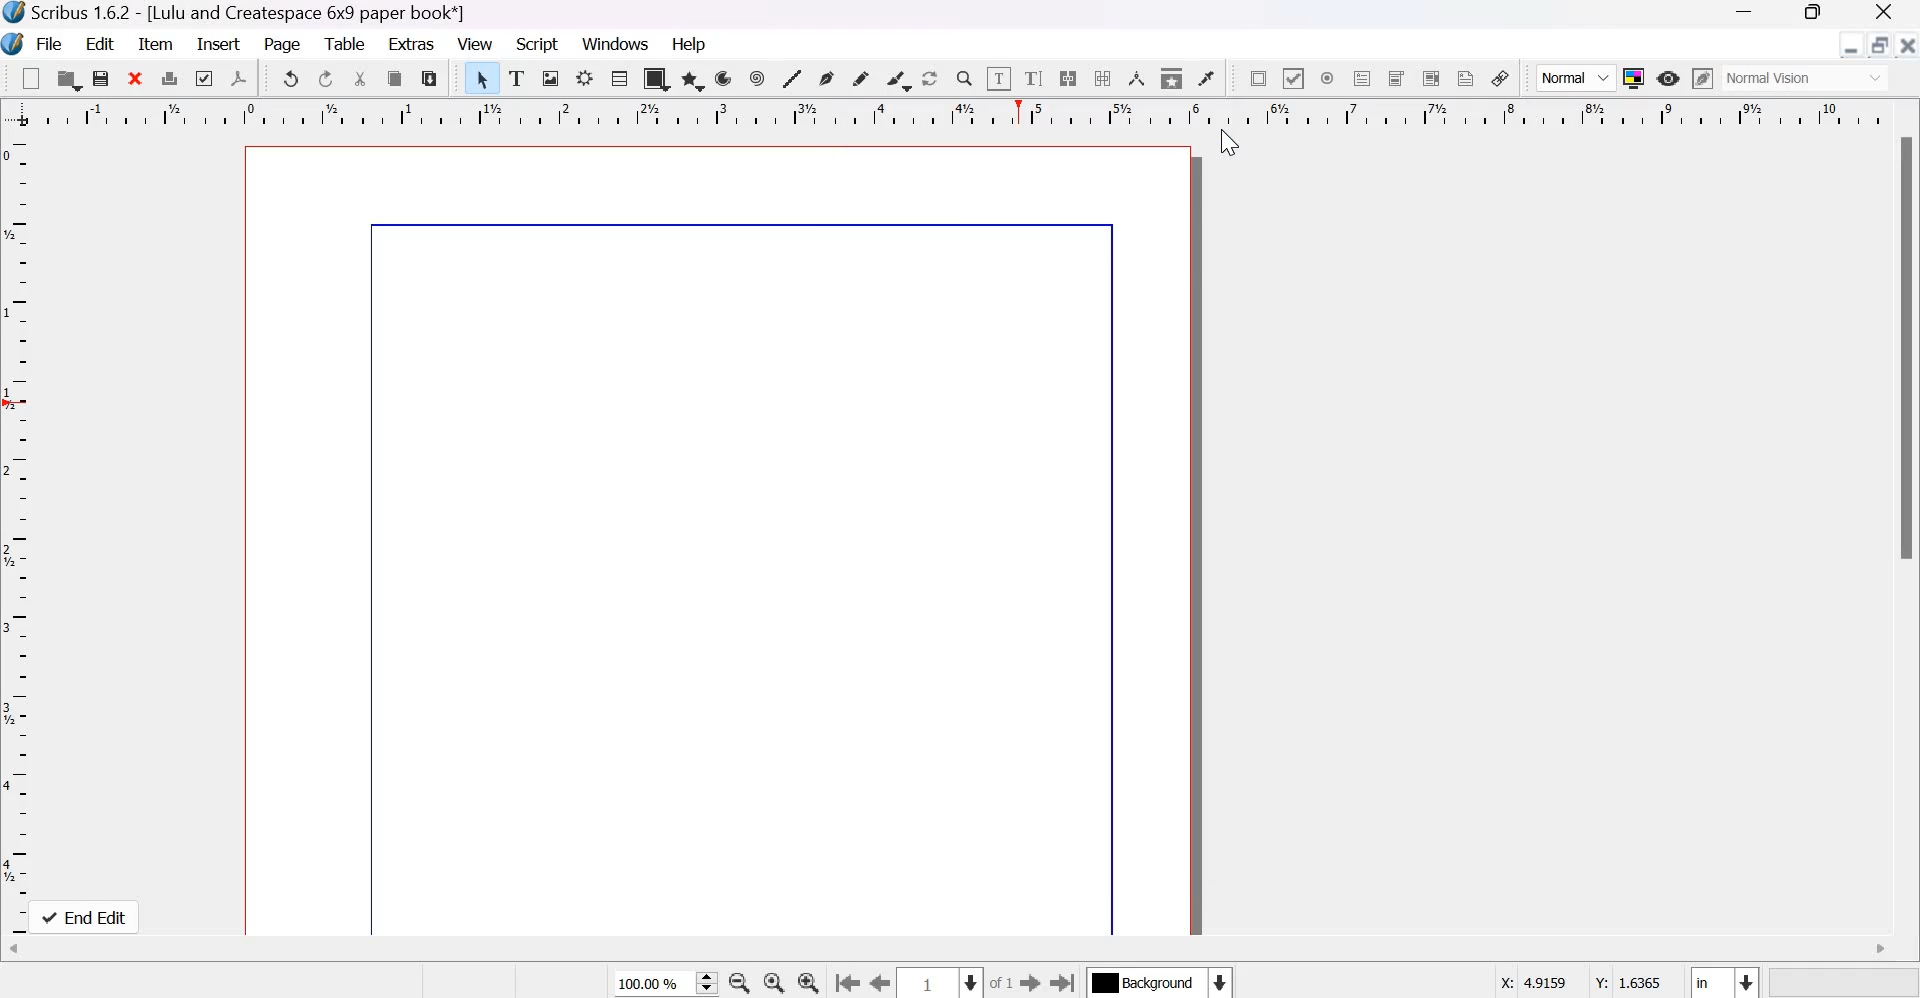 The width and height of the screenshot is (1920, 998). What do you see at coordinates (1500, 78) in the screenshot?
I see `Link annotation` at bounding box center [1500, 78].